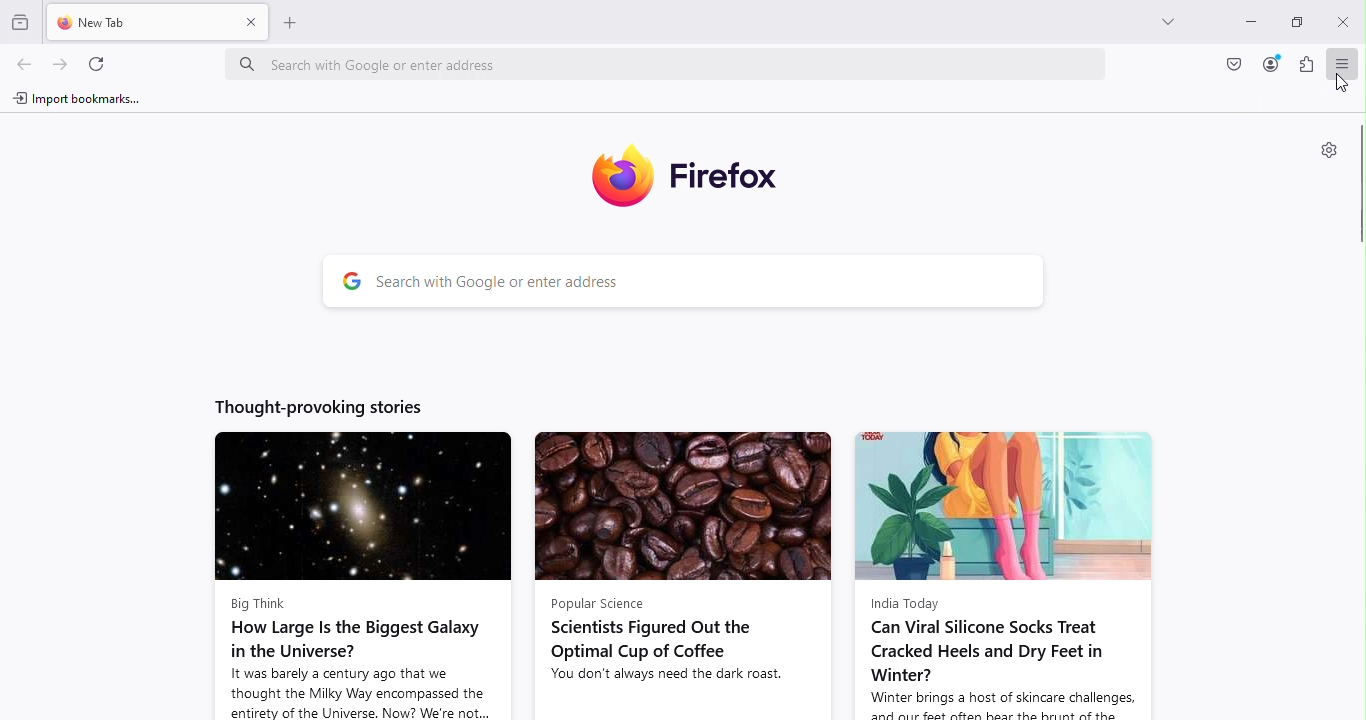  Describe the element at coordinates (1002, 572) in the screenshot. I see `News article` at that location.